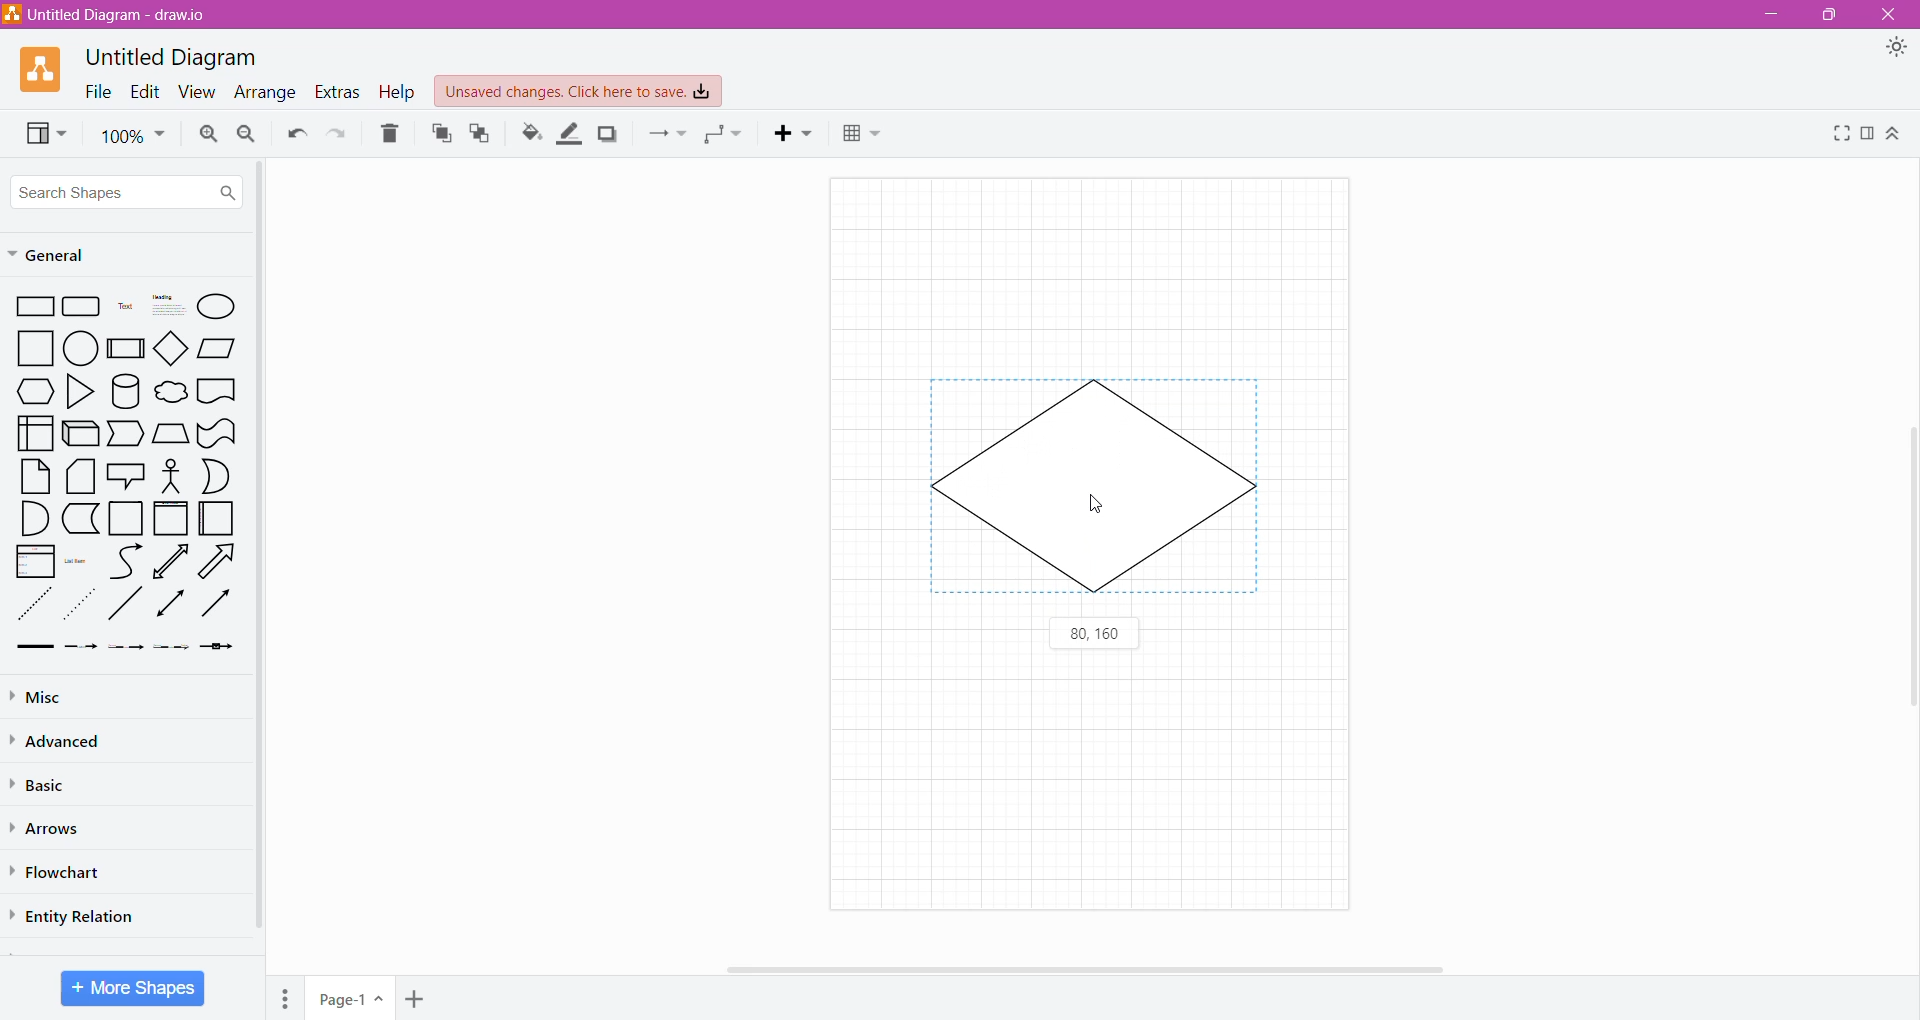 Image resolution: width=1920 pixels, height=1020 pixels. I want to click on General, so click(58, 256).